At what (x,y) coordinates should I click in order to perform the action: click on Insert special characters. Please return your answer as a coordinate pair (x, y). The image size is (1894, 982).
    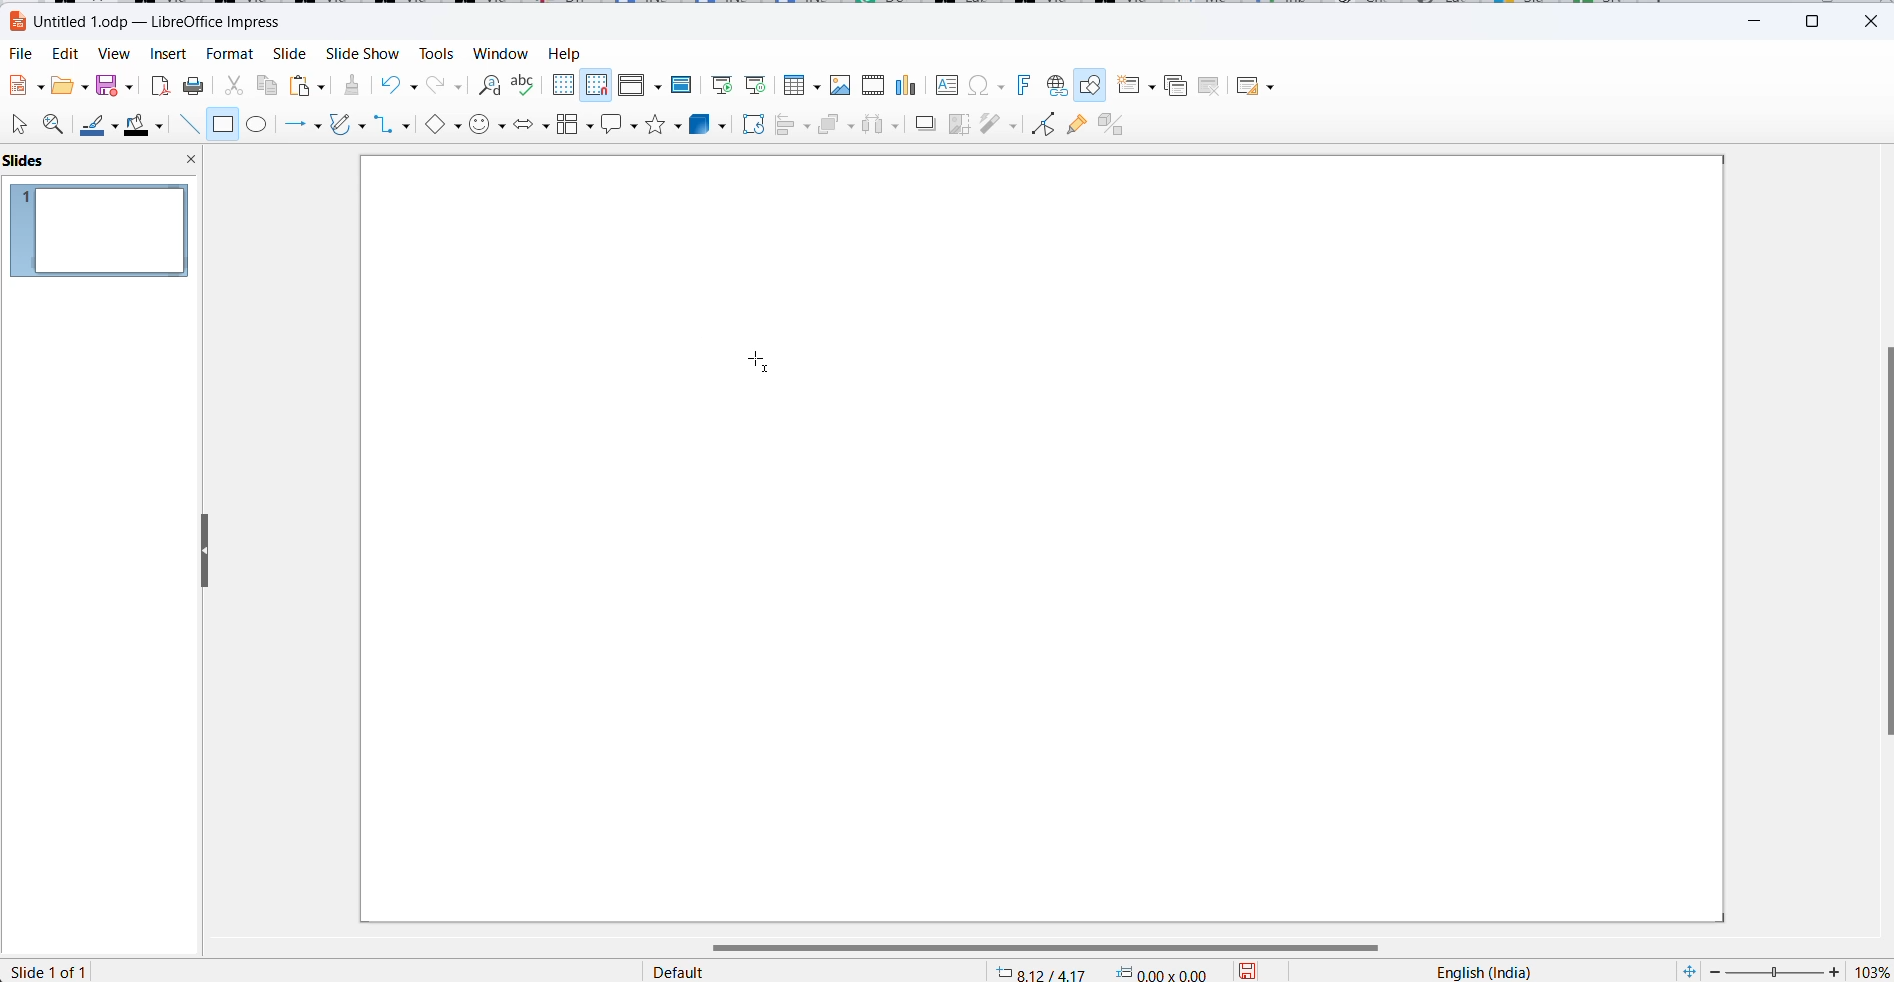
    Looking at the image, I should click on (989, 86).